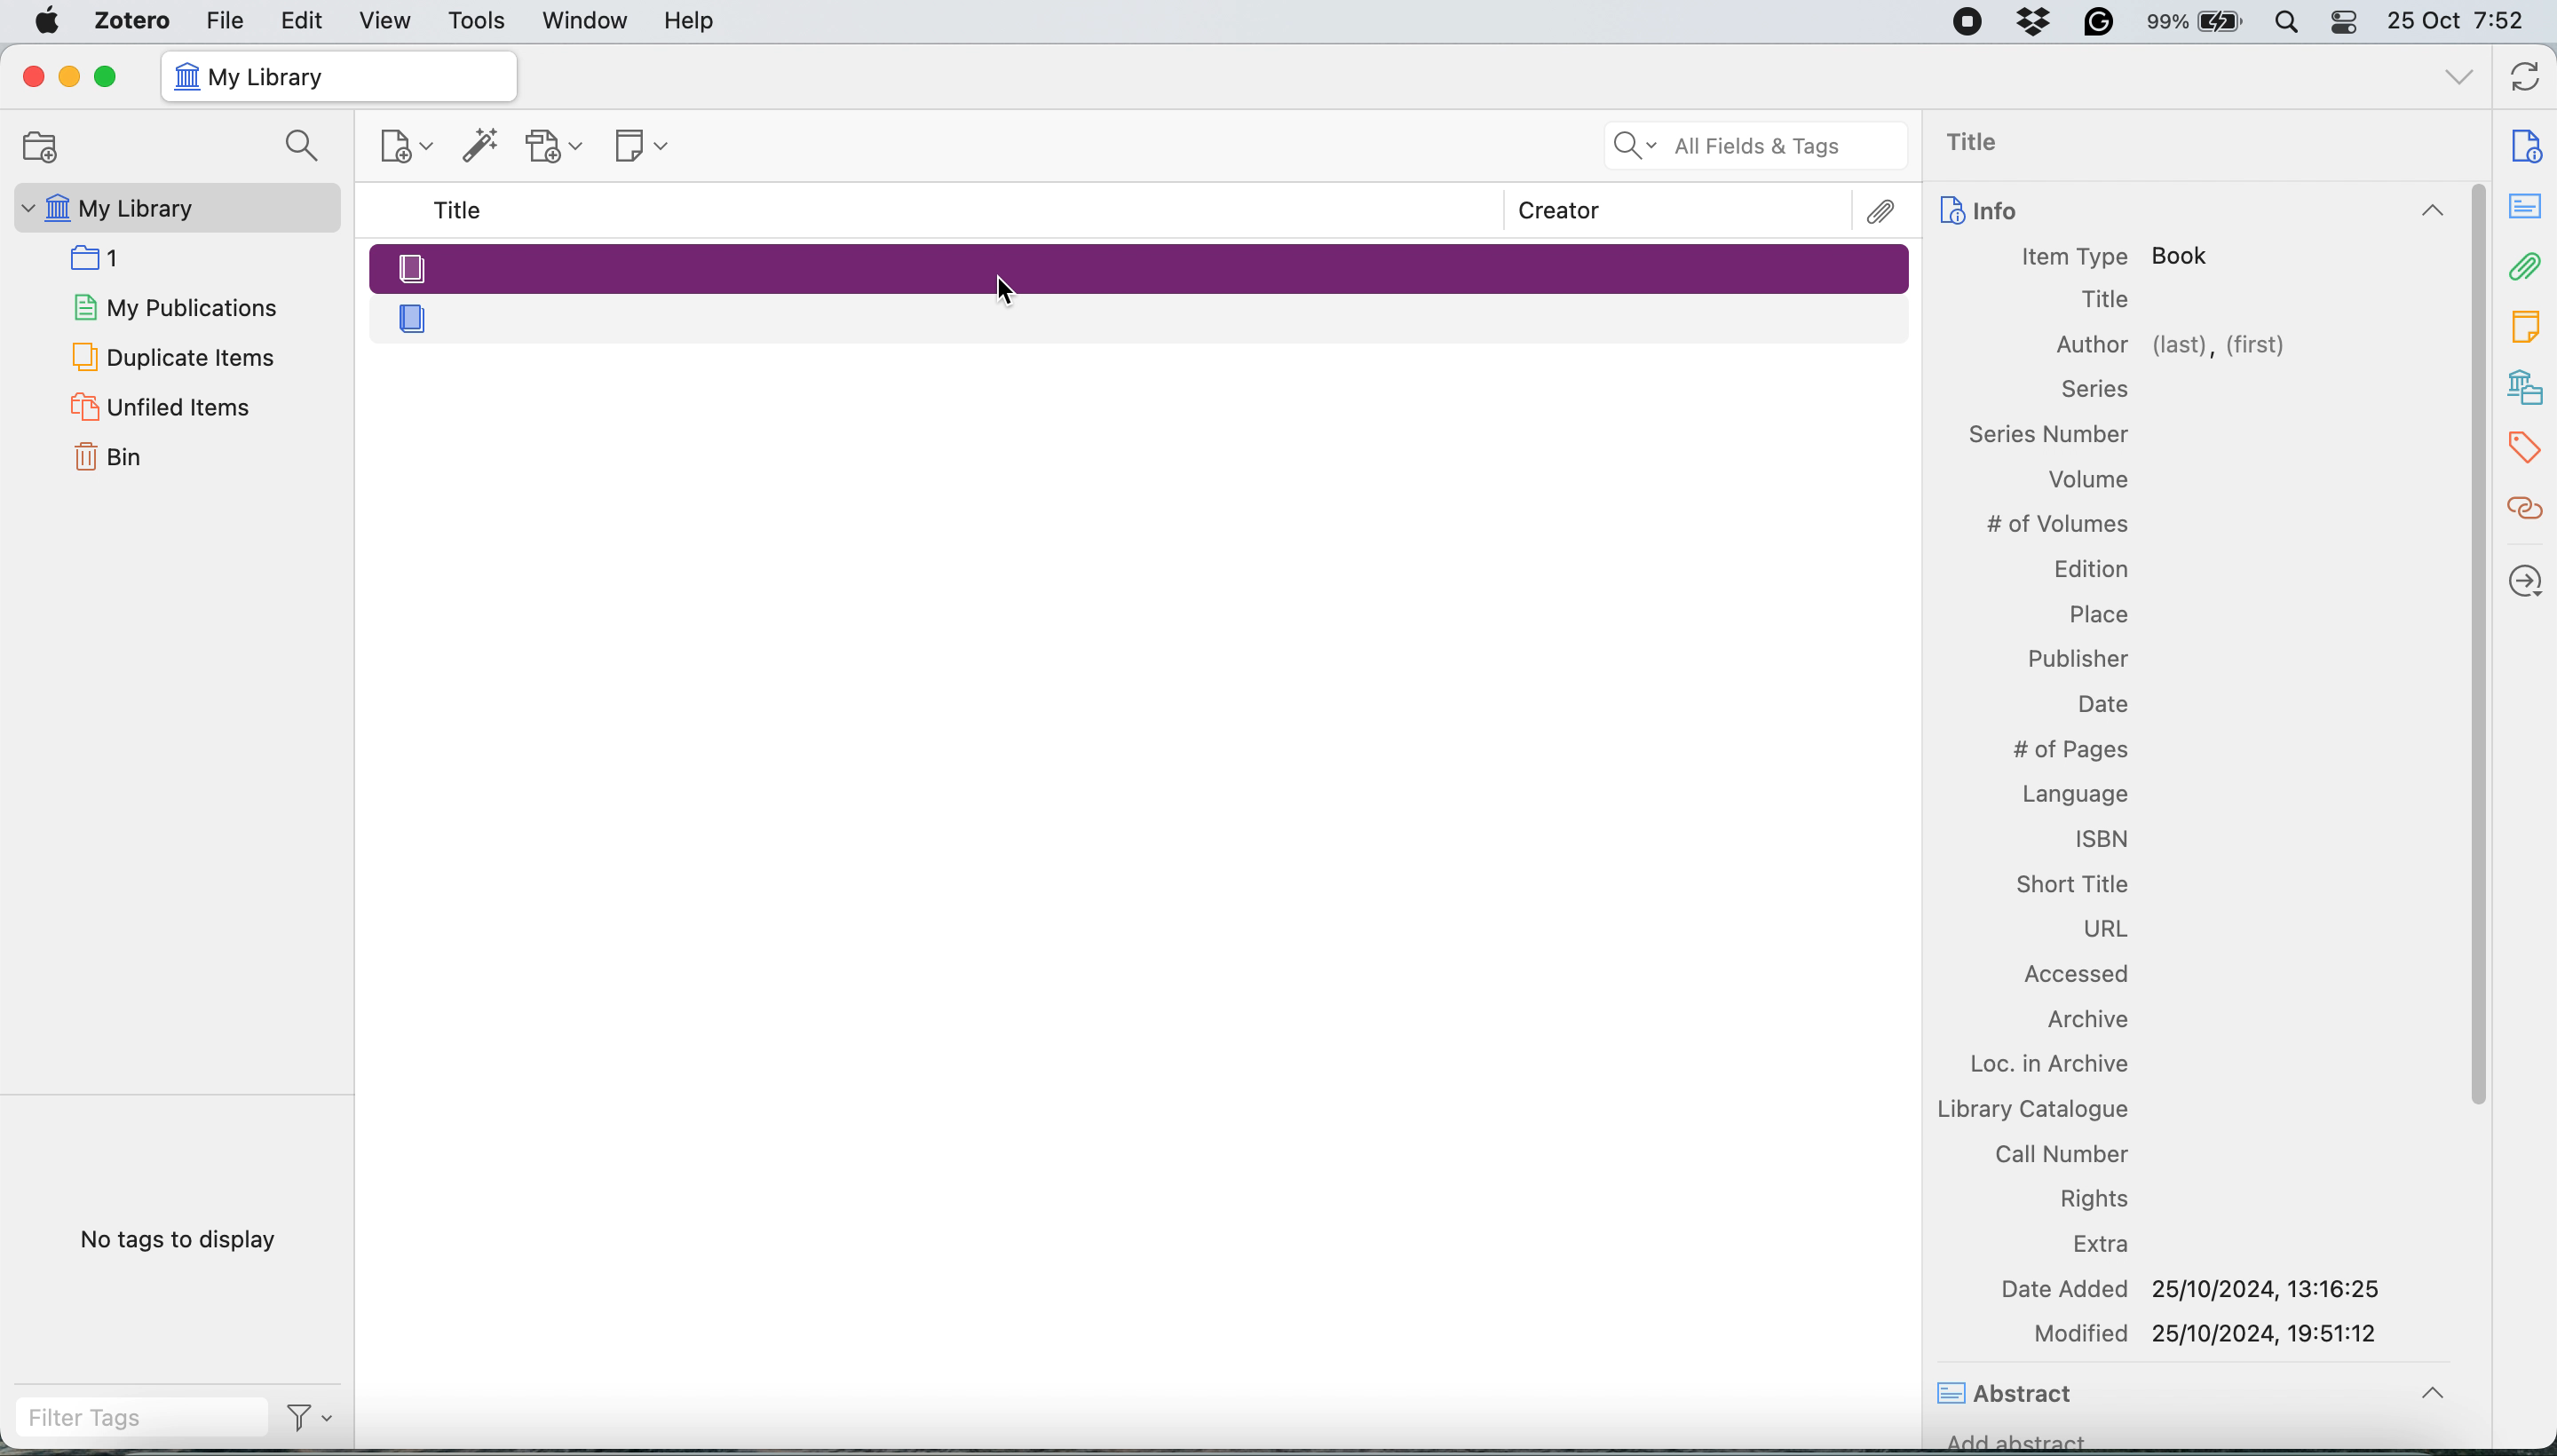 This screenshot has width=2557, height=1456. I want to click on Abstract, so click(2010, 1396).